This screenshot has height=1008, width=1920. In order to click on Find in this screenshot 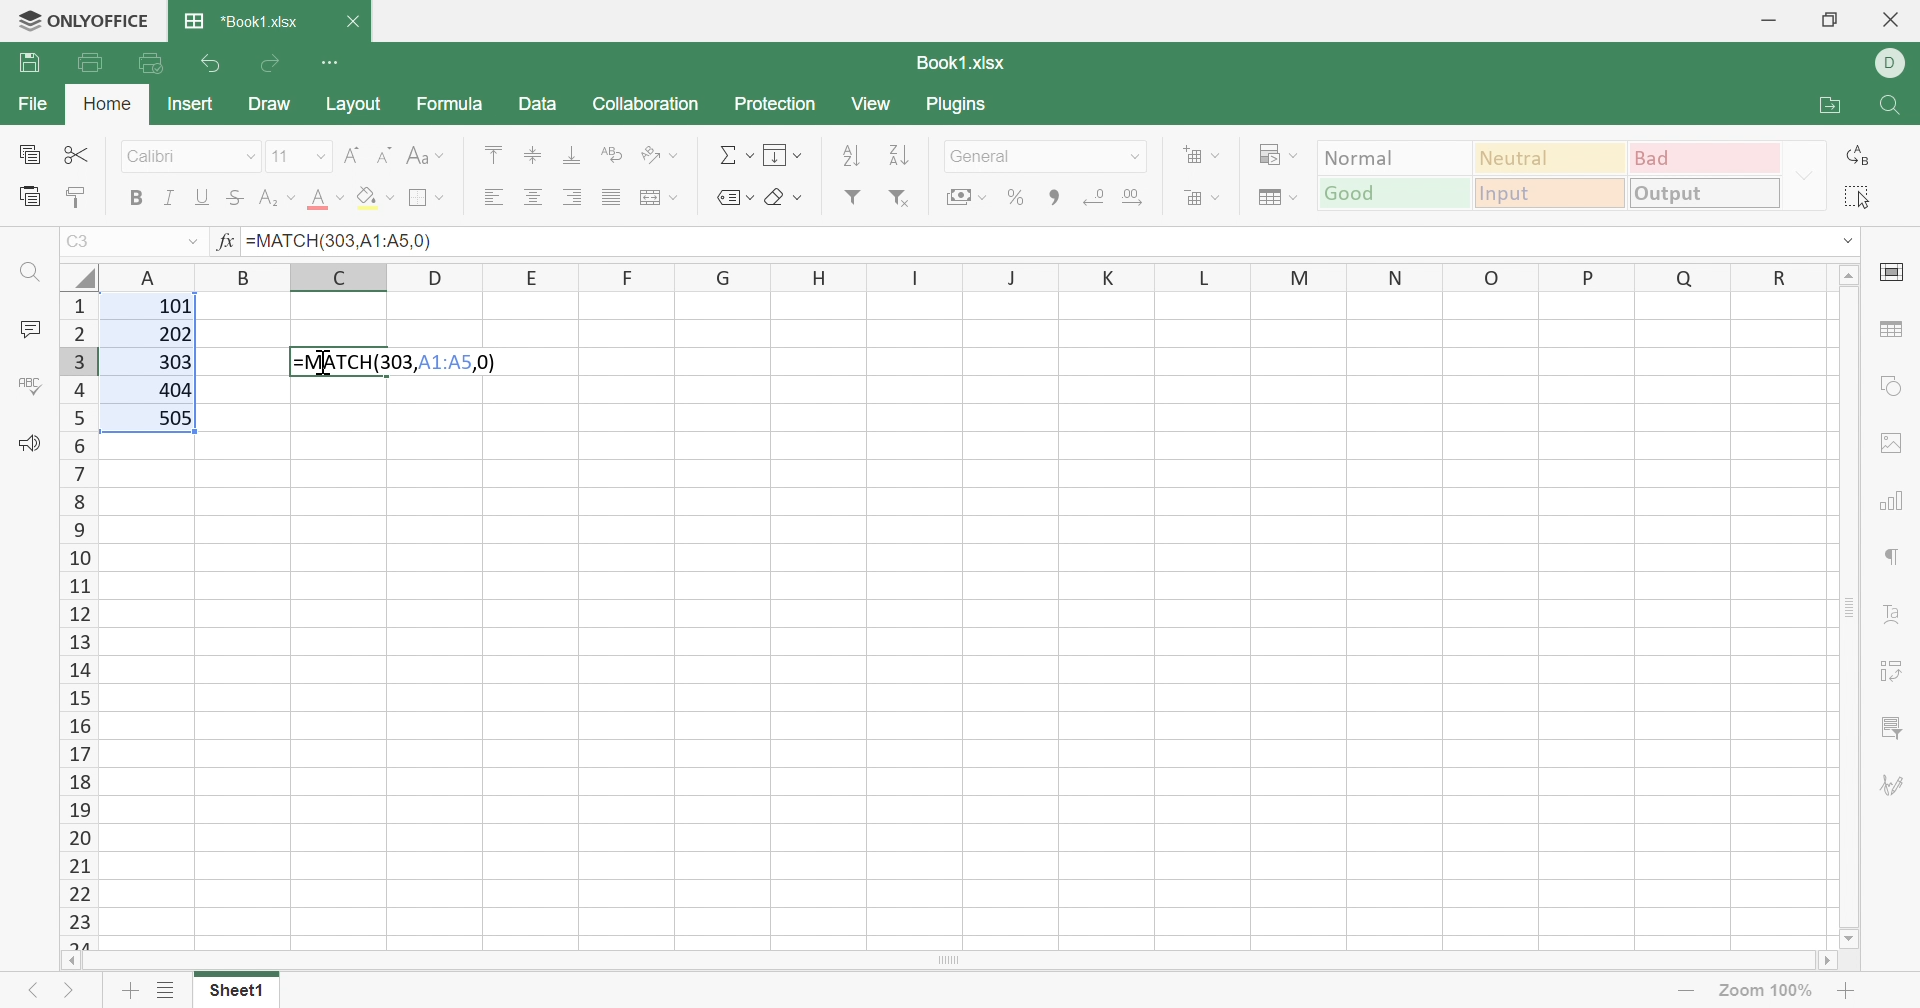, I will do `click(1892, 105)`.